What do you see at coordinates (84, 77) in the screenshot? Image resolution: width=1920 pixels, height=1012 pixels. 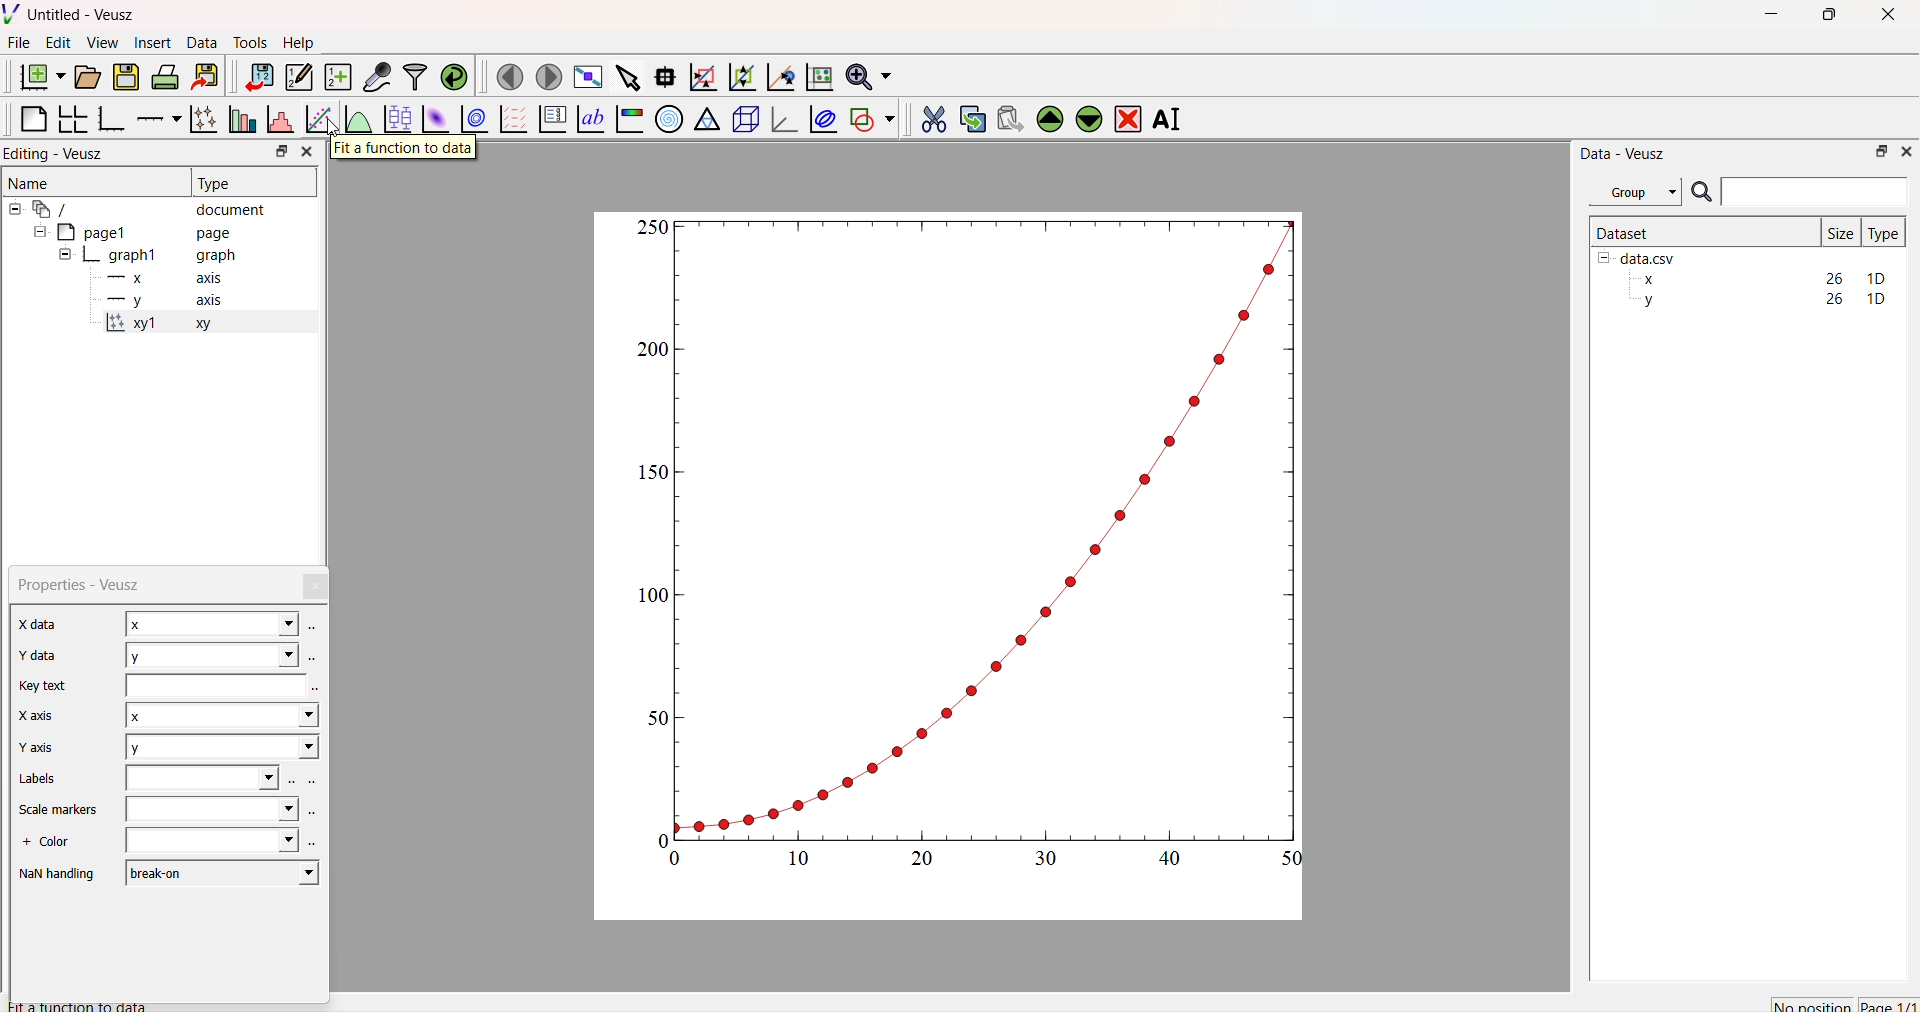 I see `Open` at bounding box center [84, 77].